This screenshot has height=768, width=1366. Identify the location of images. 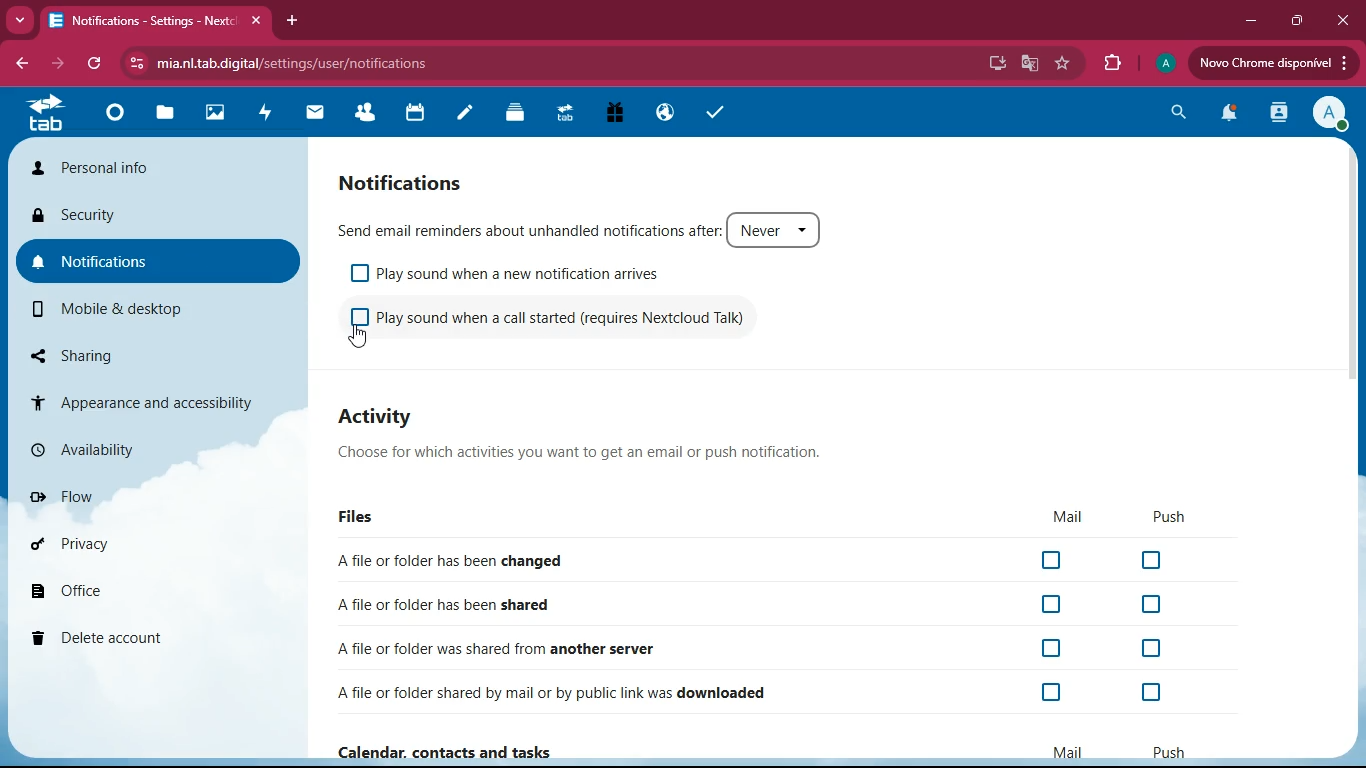
(215, 115).